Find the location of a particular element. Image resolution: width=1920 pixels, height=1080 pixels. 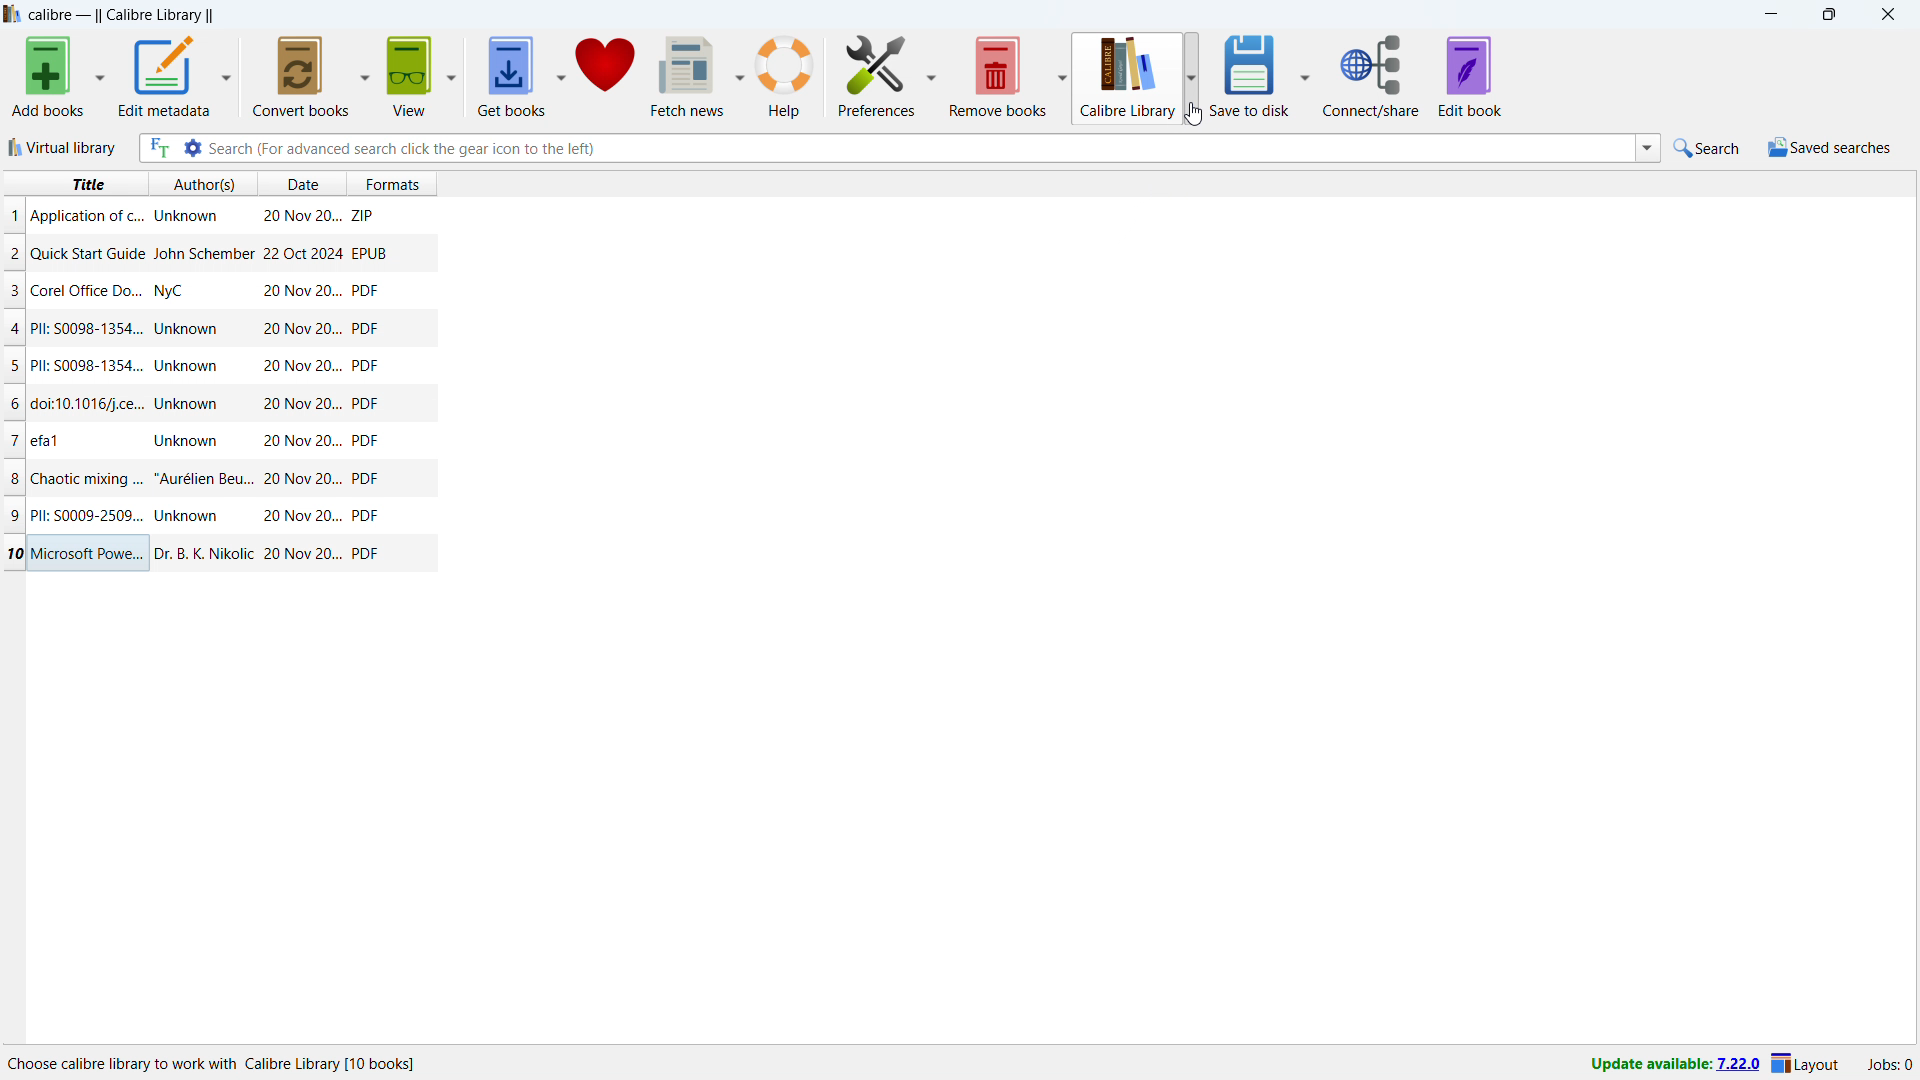

layout is located at coordinates (1806, 1065).